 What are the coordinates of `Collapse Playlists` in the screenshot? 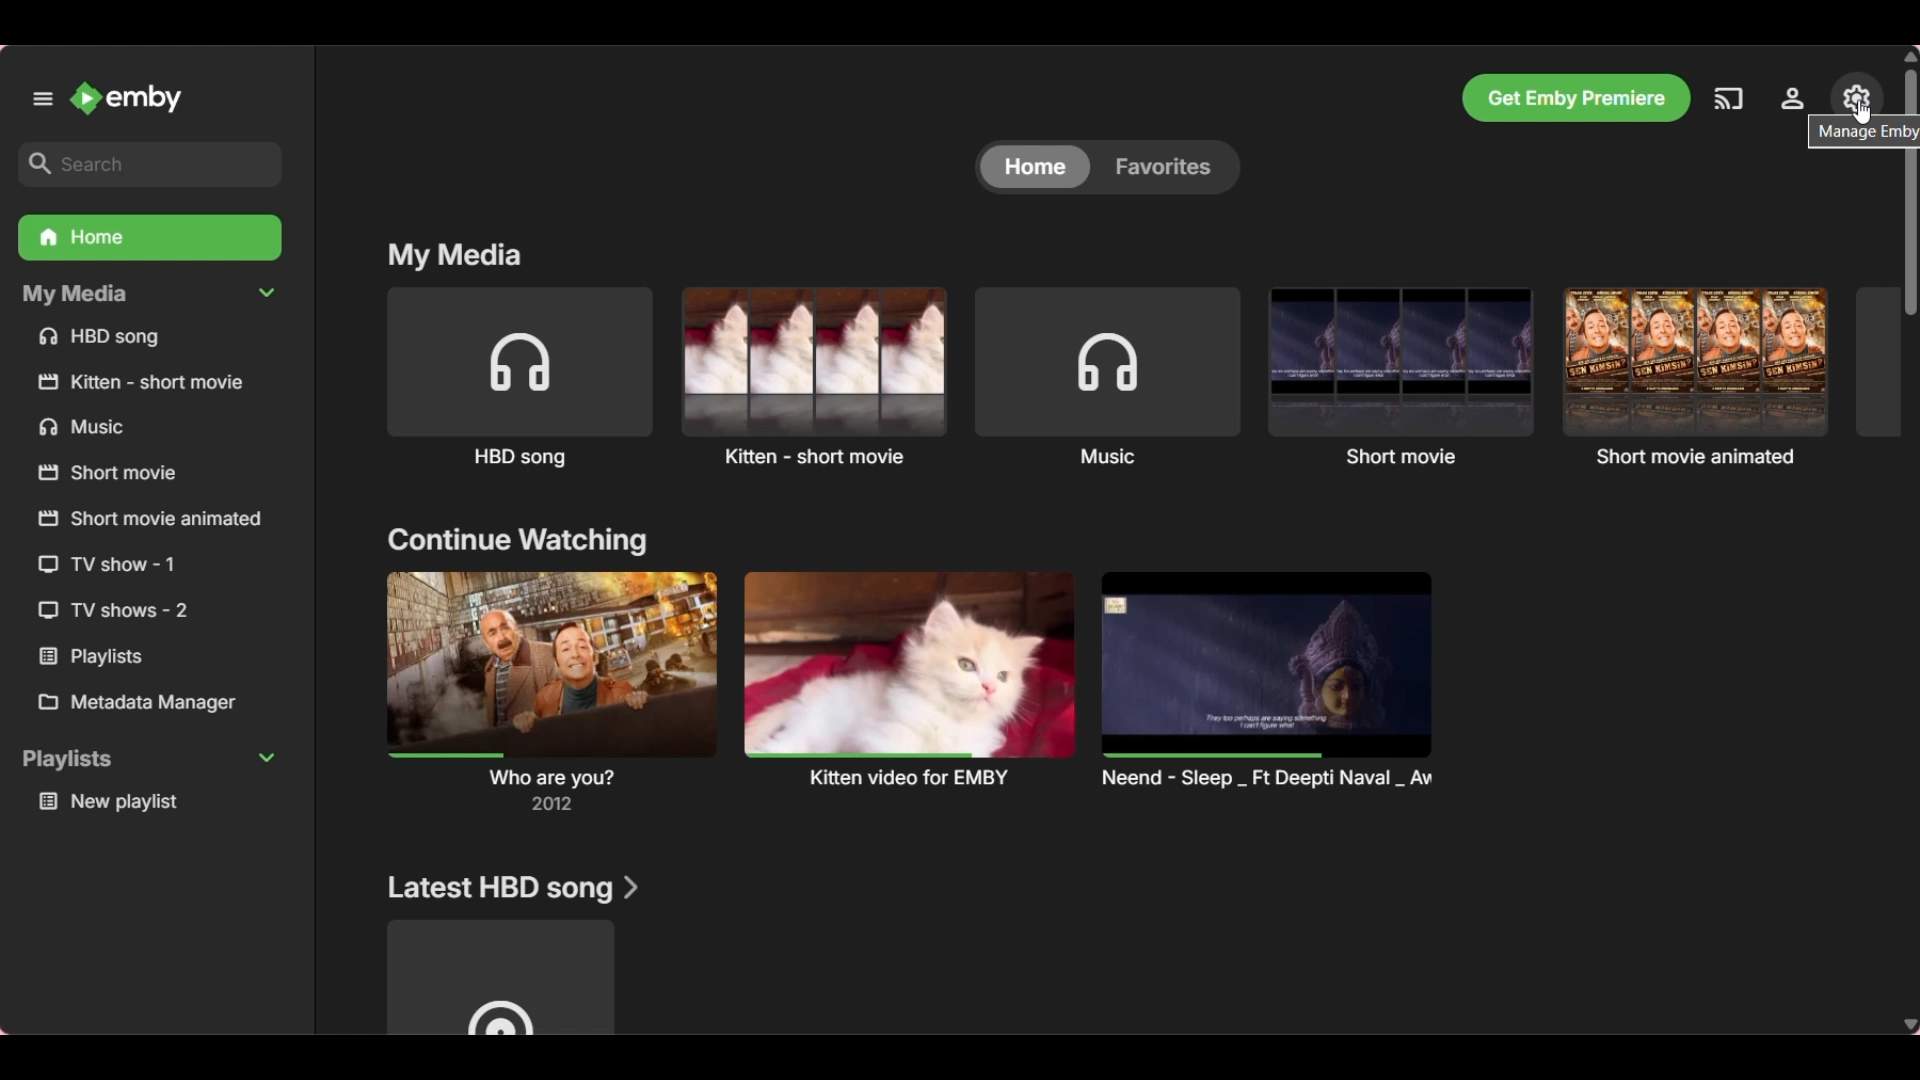 It's located at (148, 760).